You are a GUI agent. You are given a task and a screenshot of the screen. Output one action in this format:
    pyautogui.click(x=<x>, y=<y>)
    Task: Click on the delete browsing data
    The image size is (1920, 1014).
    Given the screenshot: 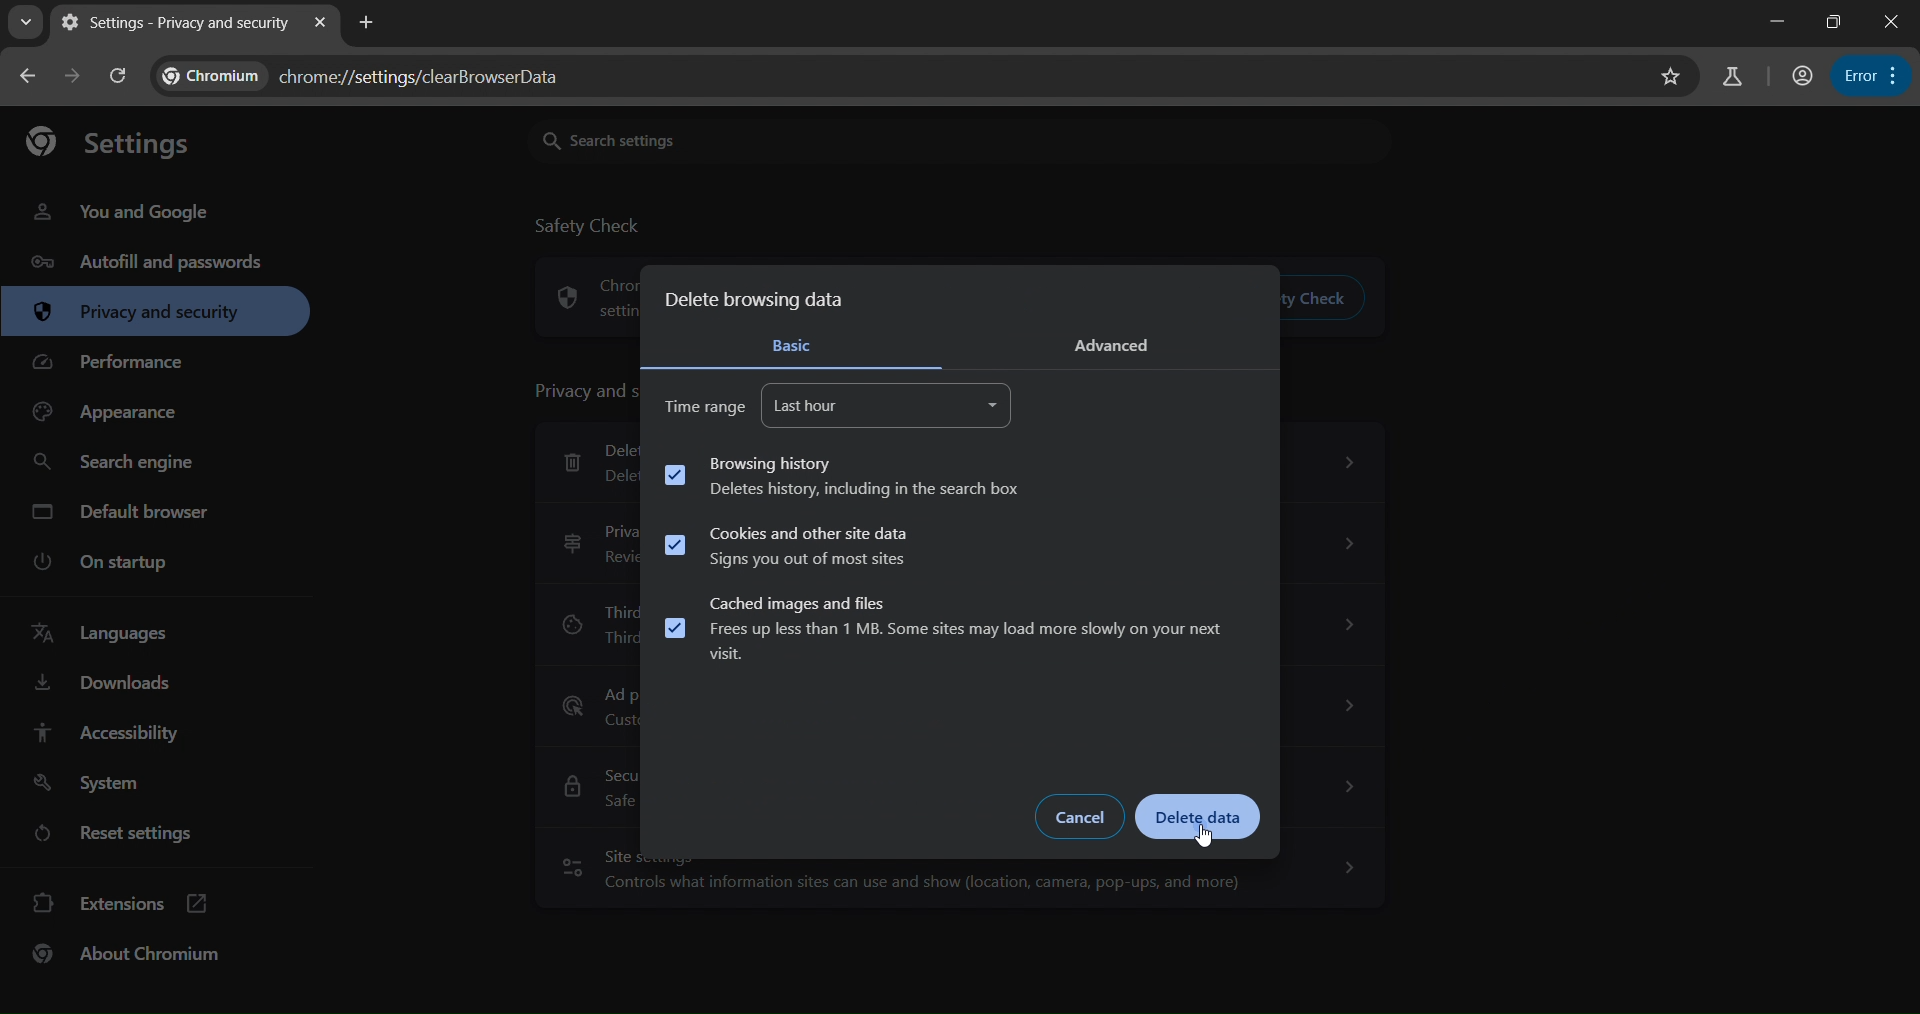 What is the action you would take?
    pyautogui.click(x=761, y=296)
    